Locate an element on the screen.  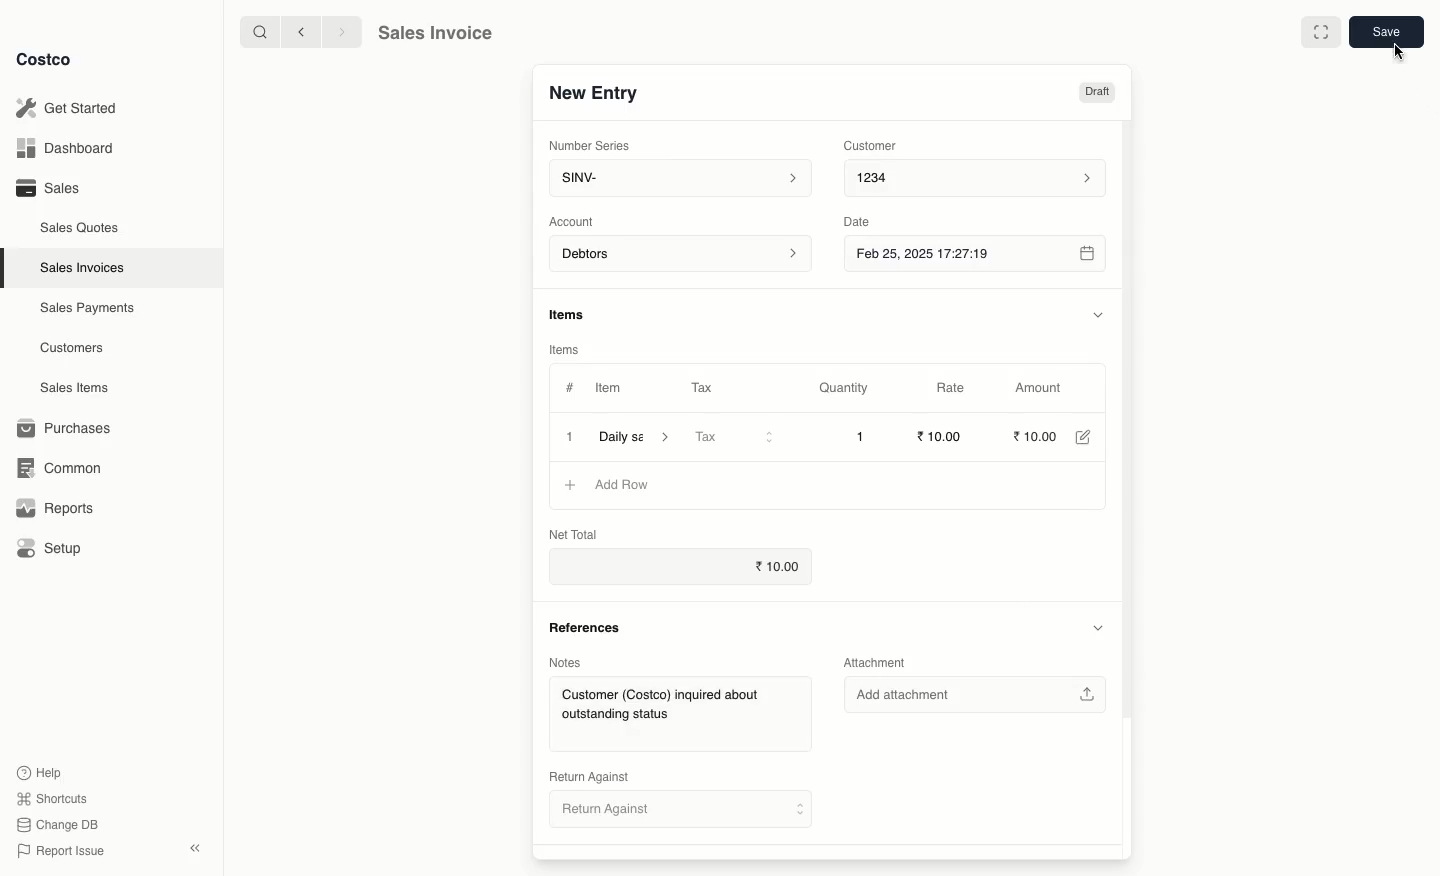
SINV-1001 is located at coordinates (603, 92).